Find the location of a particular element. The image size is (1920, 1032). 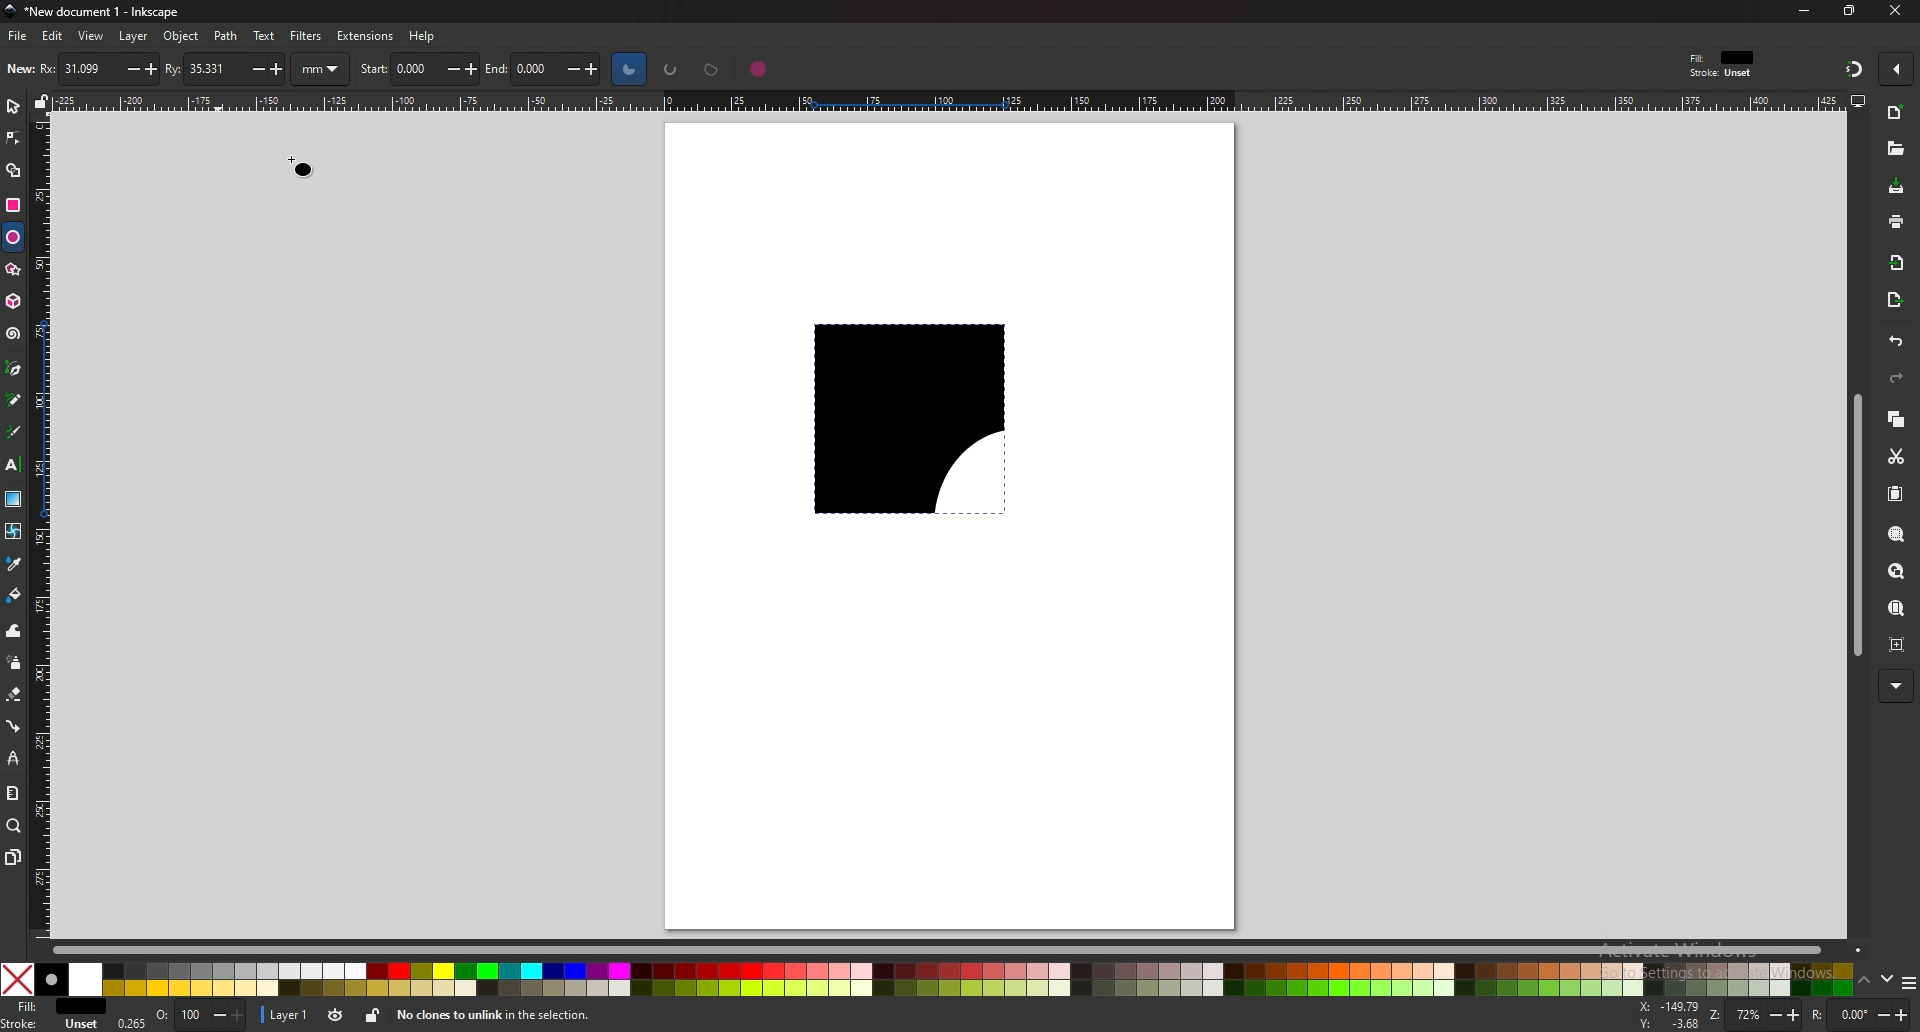

shape builder is located at coordinates (12, 172).